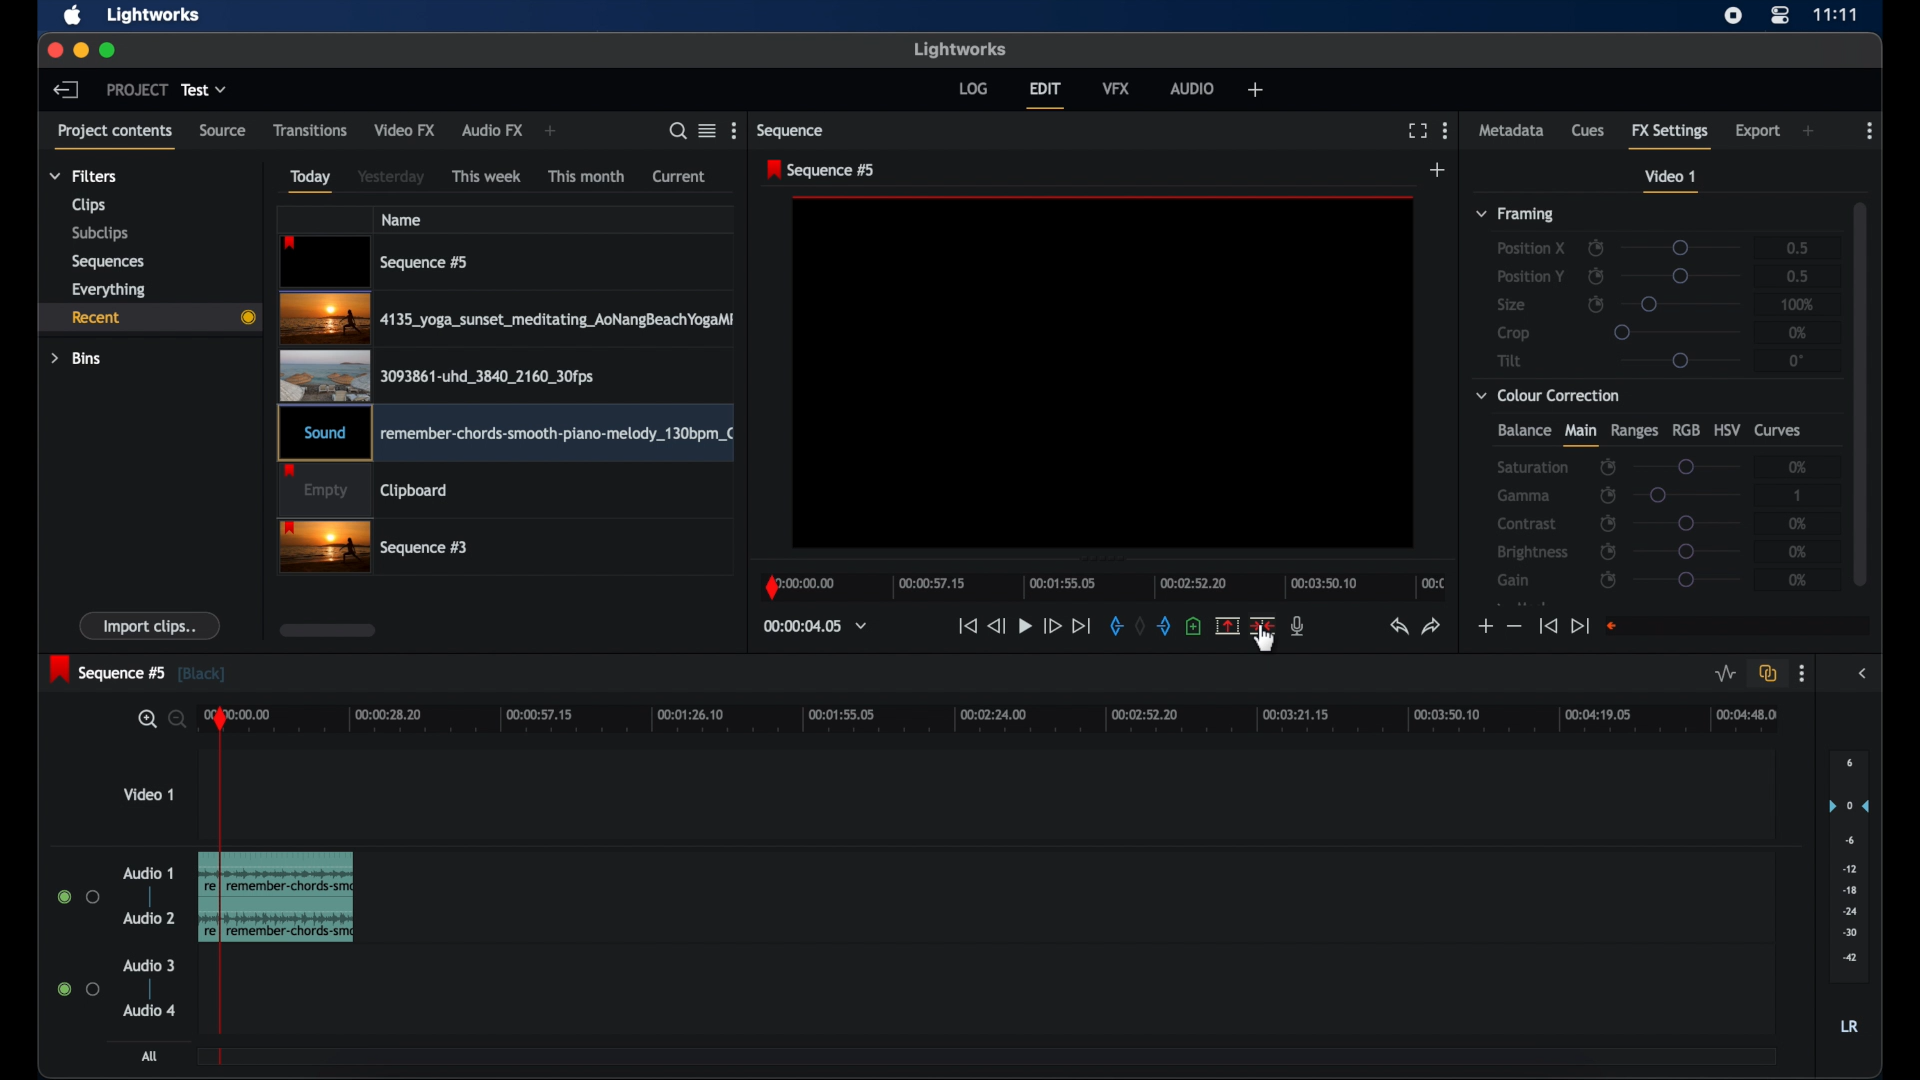  What do you see at coordinates (1193, 625) in the screenshot?
I see `add cue at the current position` at bounding box center [1193, 625].